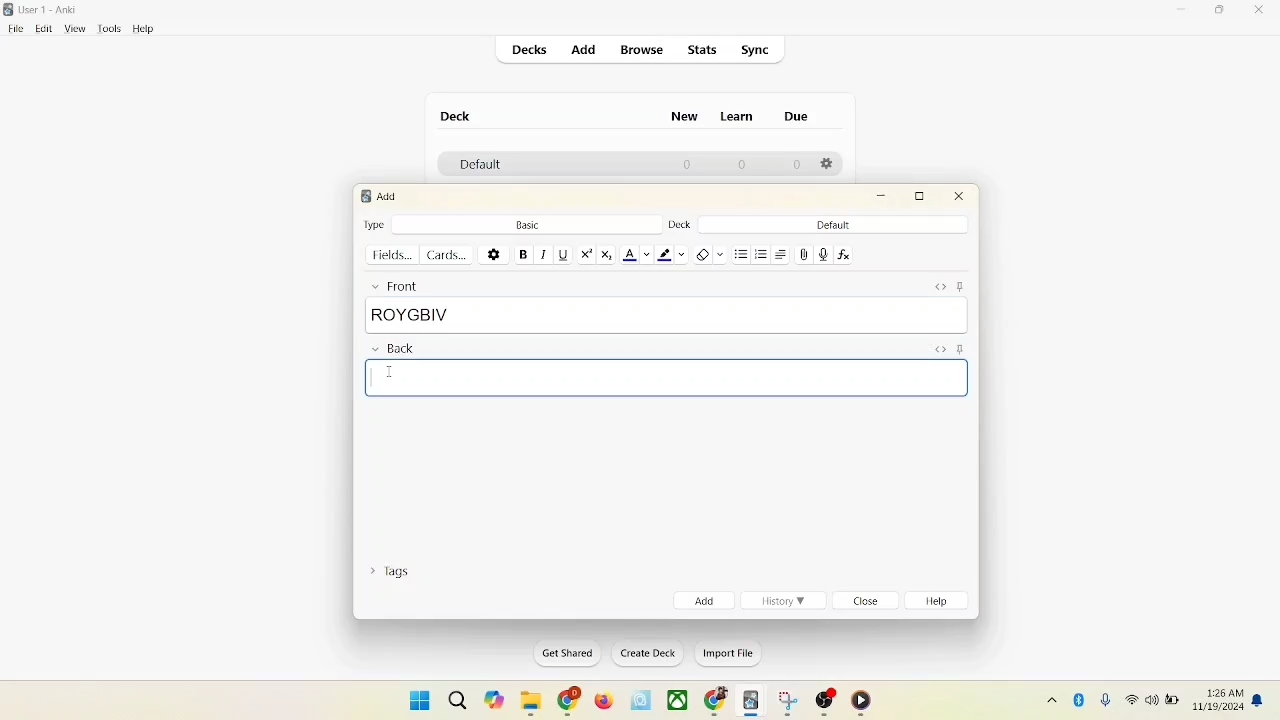 This screenshot has width=1280, height=720. I want to click on help, so click(941, 603).